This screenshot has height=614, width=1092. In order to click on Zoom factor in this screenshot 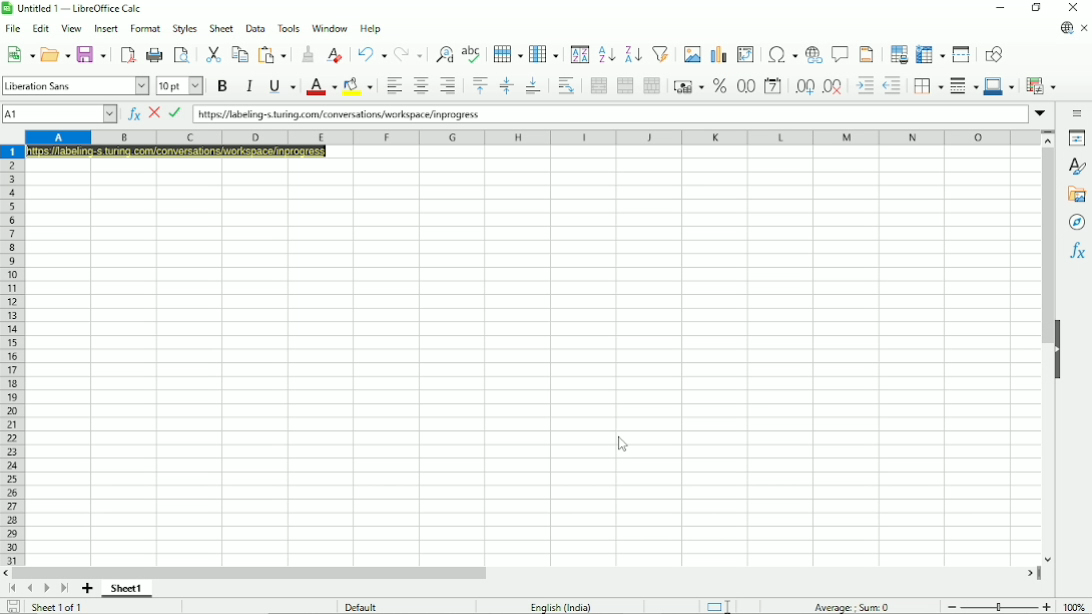, I will do `click(1074, 606)`.